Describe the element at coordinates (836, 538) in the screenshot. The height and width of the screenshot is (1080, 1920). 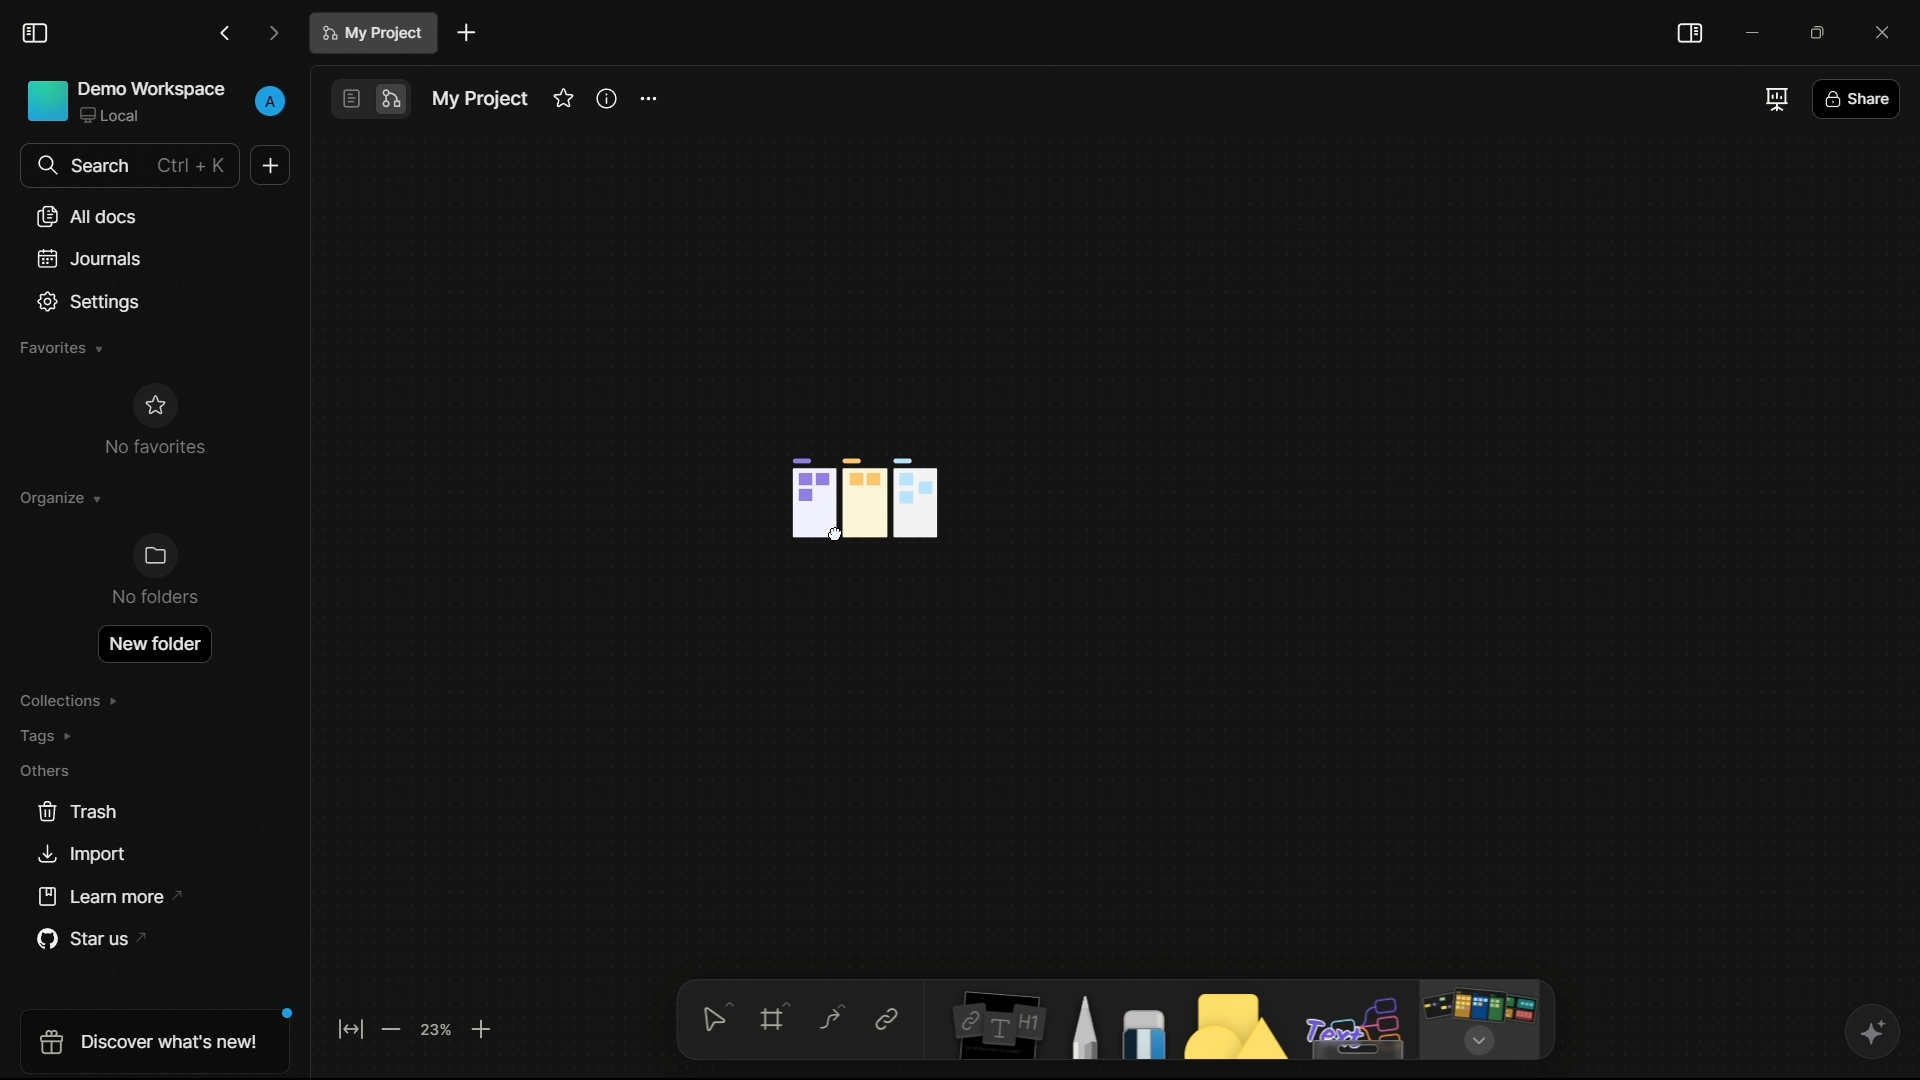
I see `cursor` at that location.